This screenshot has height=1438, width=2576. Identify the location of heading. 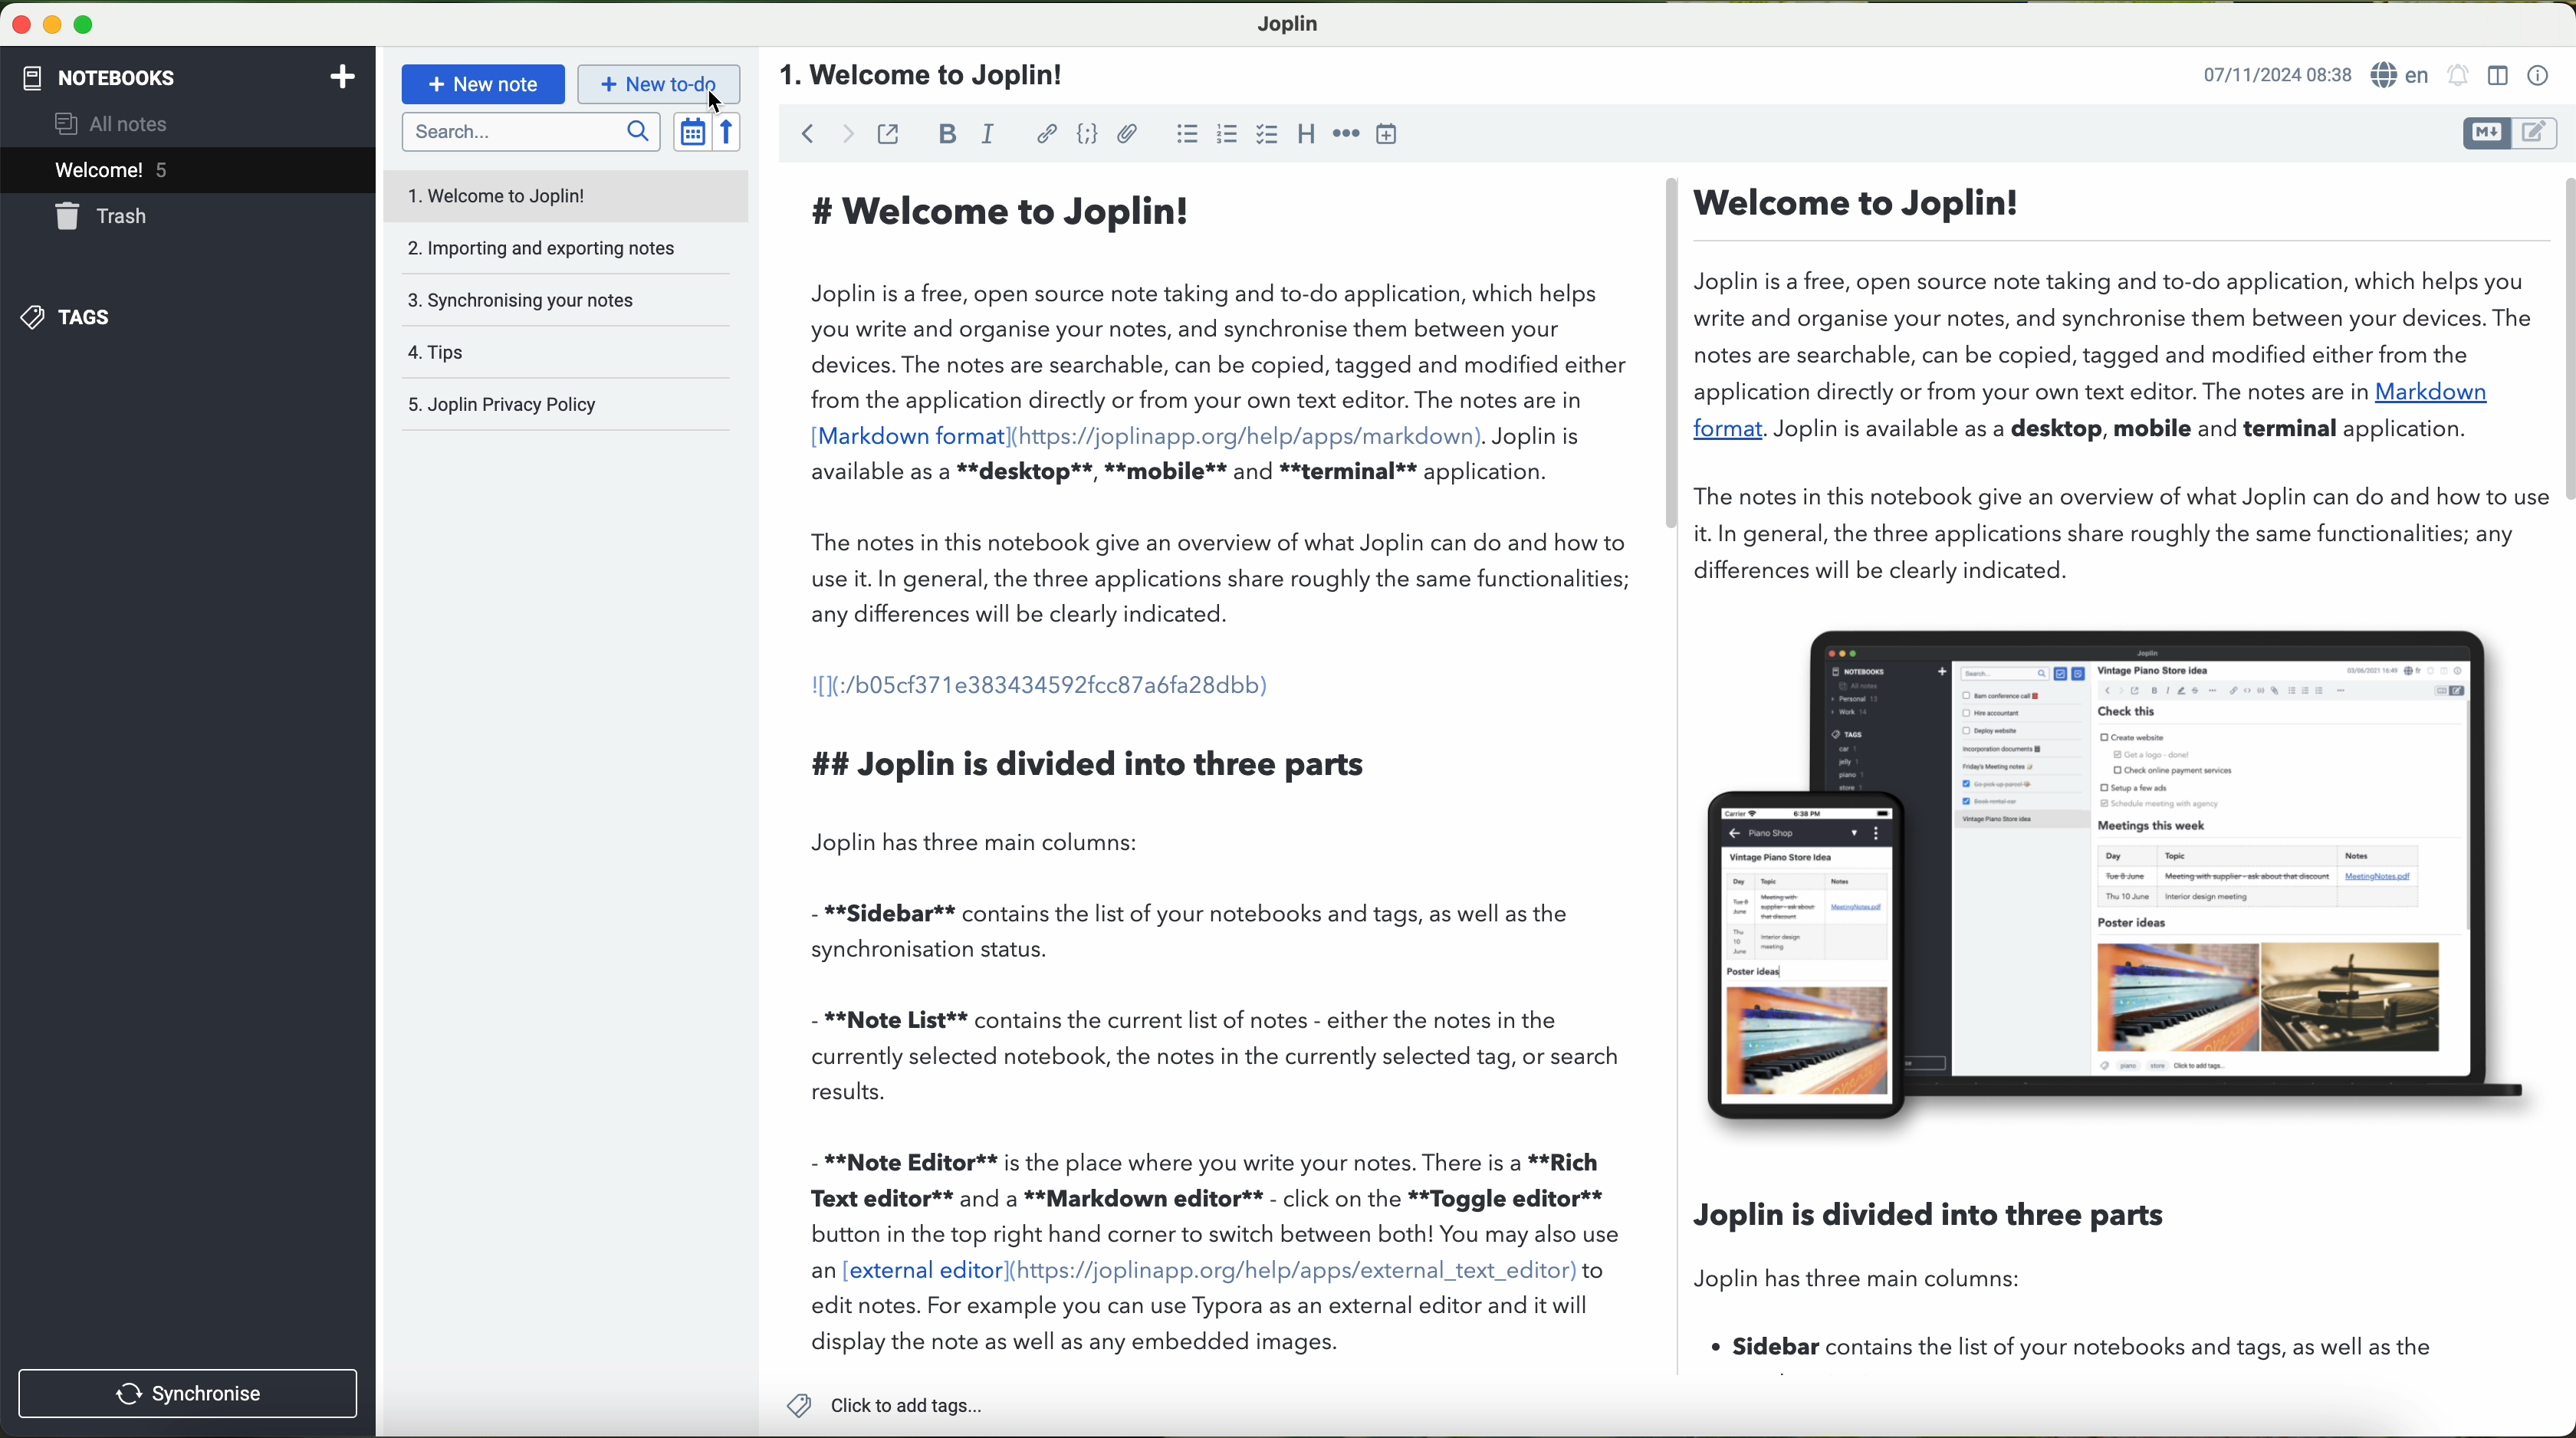
(927, 76).